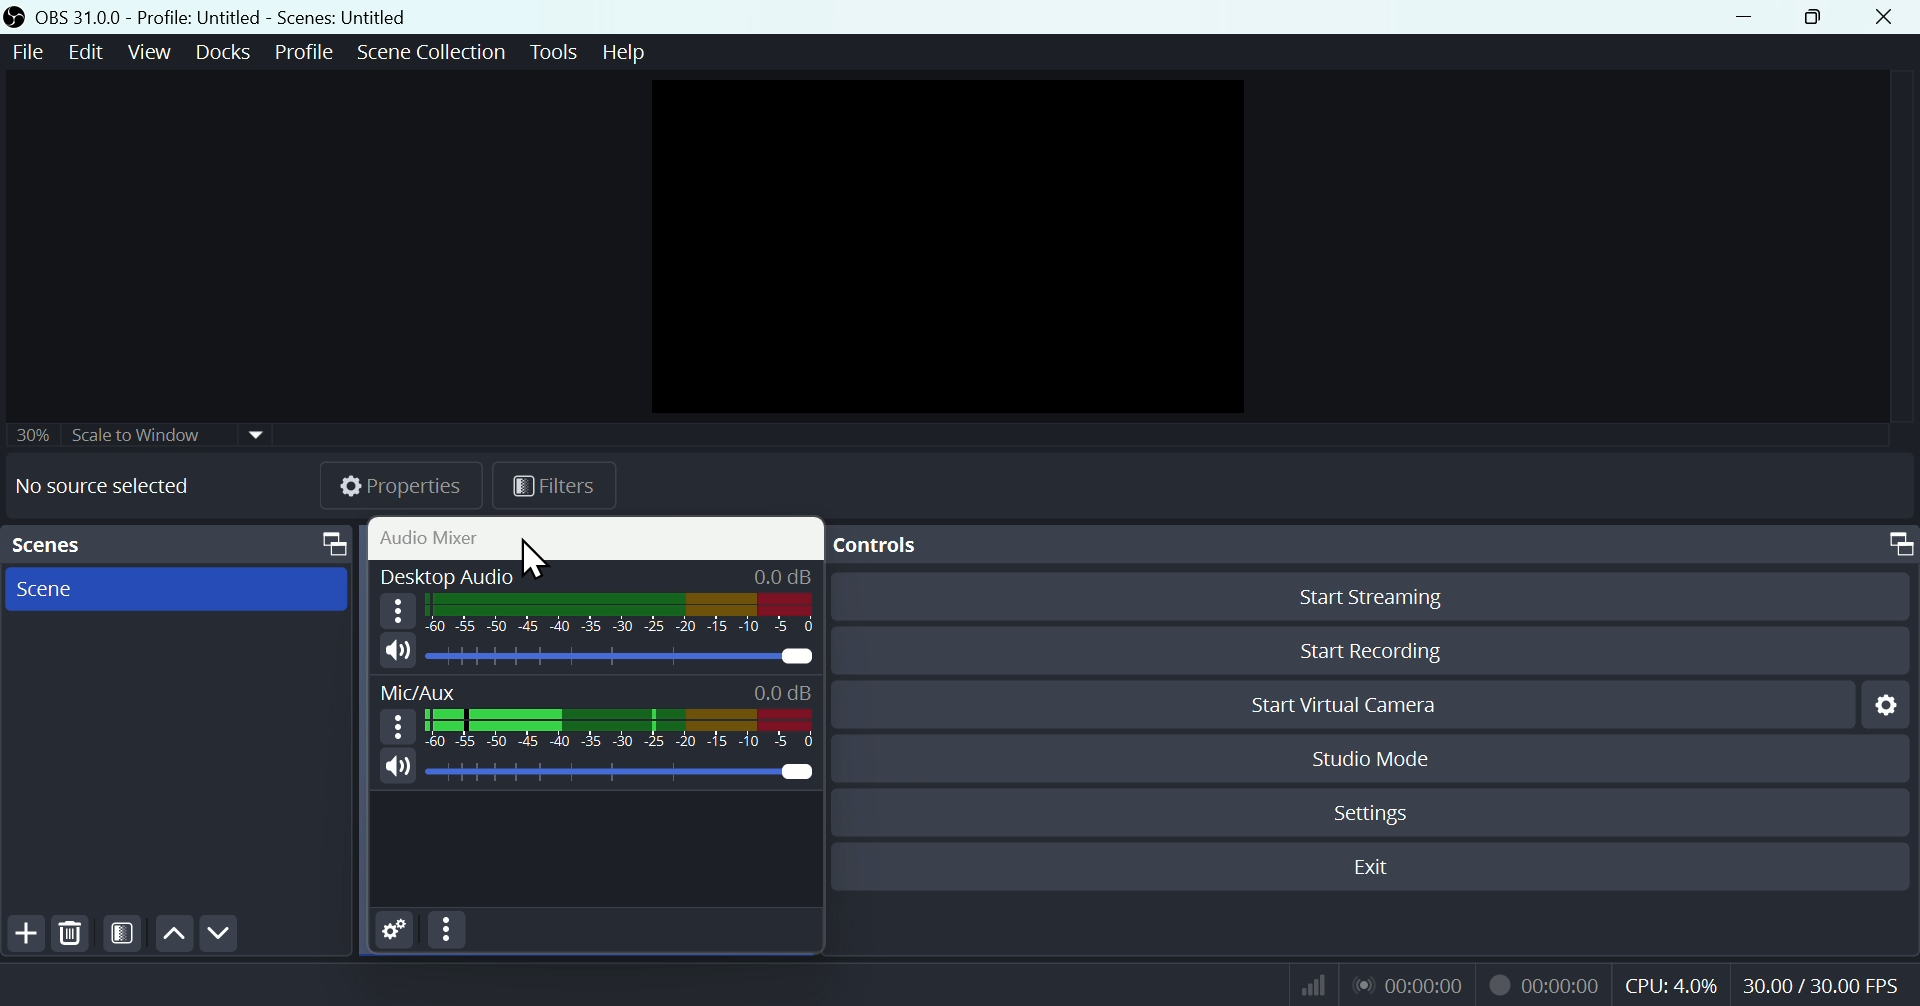 This screenshot has height=1006, width=1920. I want to click on OBS Studio Desktop icon, so click(13, 17).